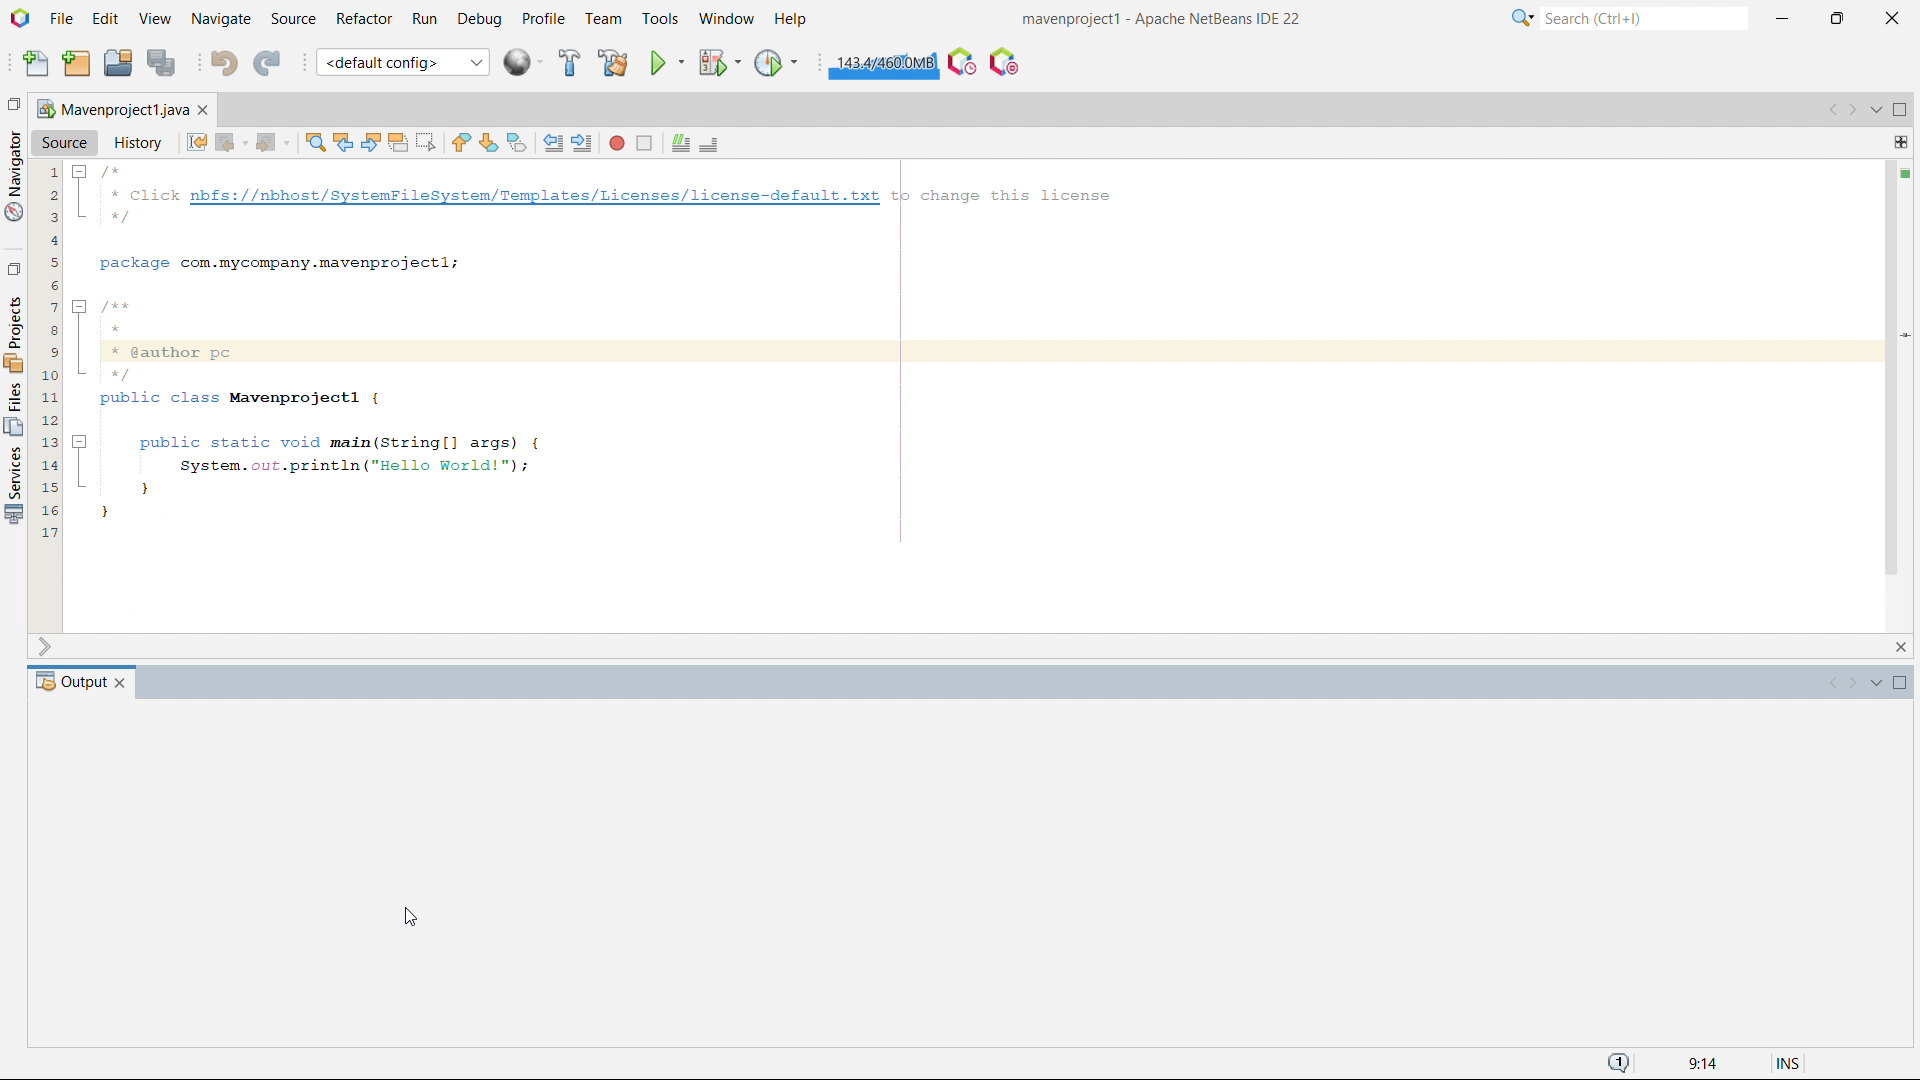  I want to click on h, so click(793, 19).